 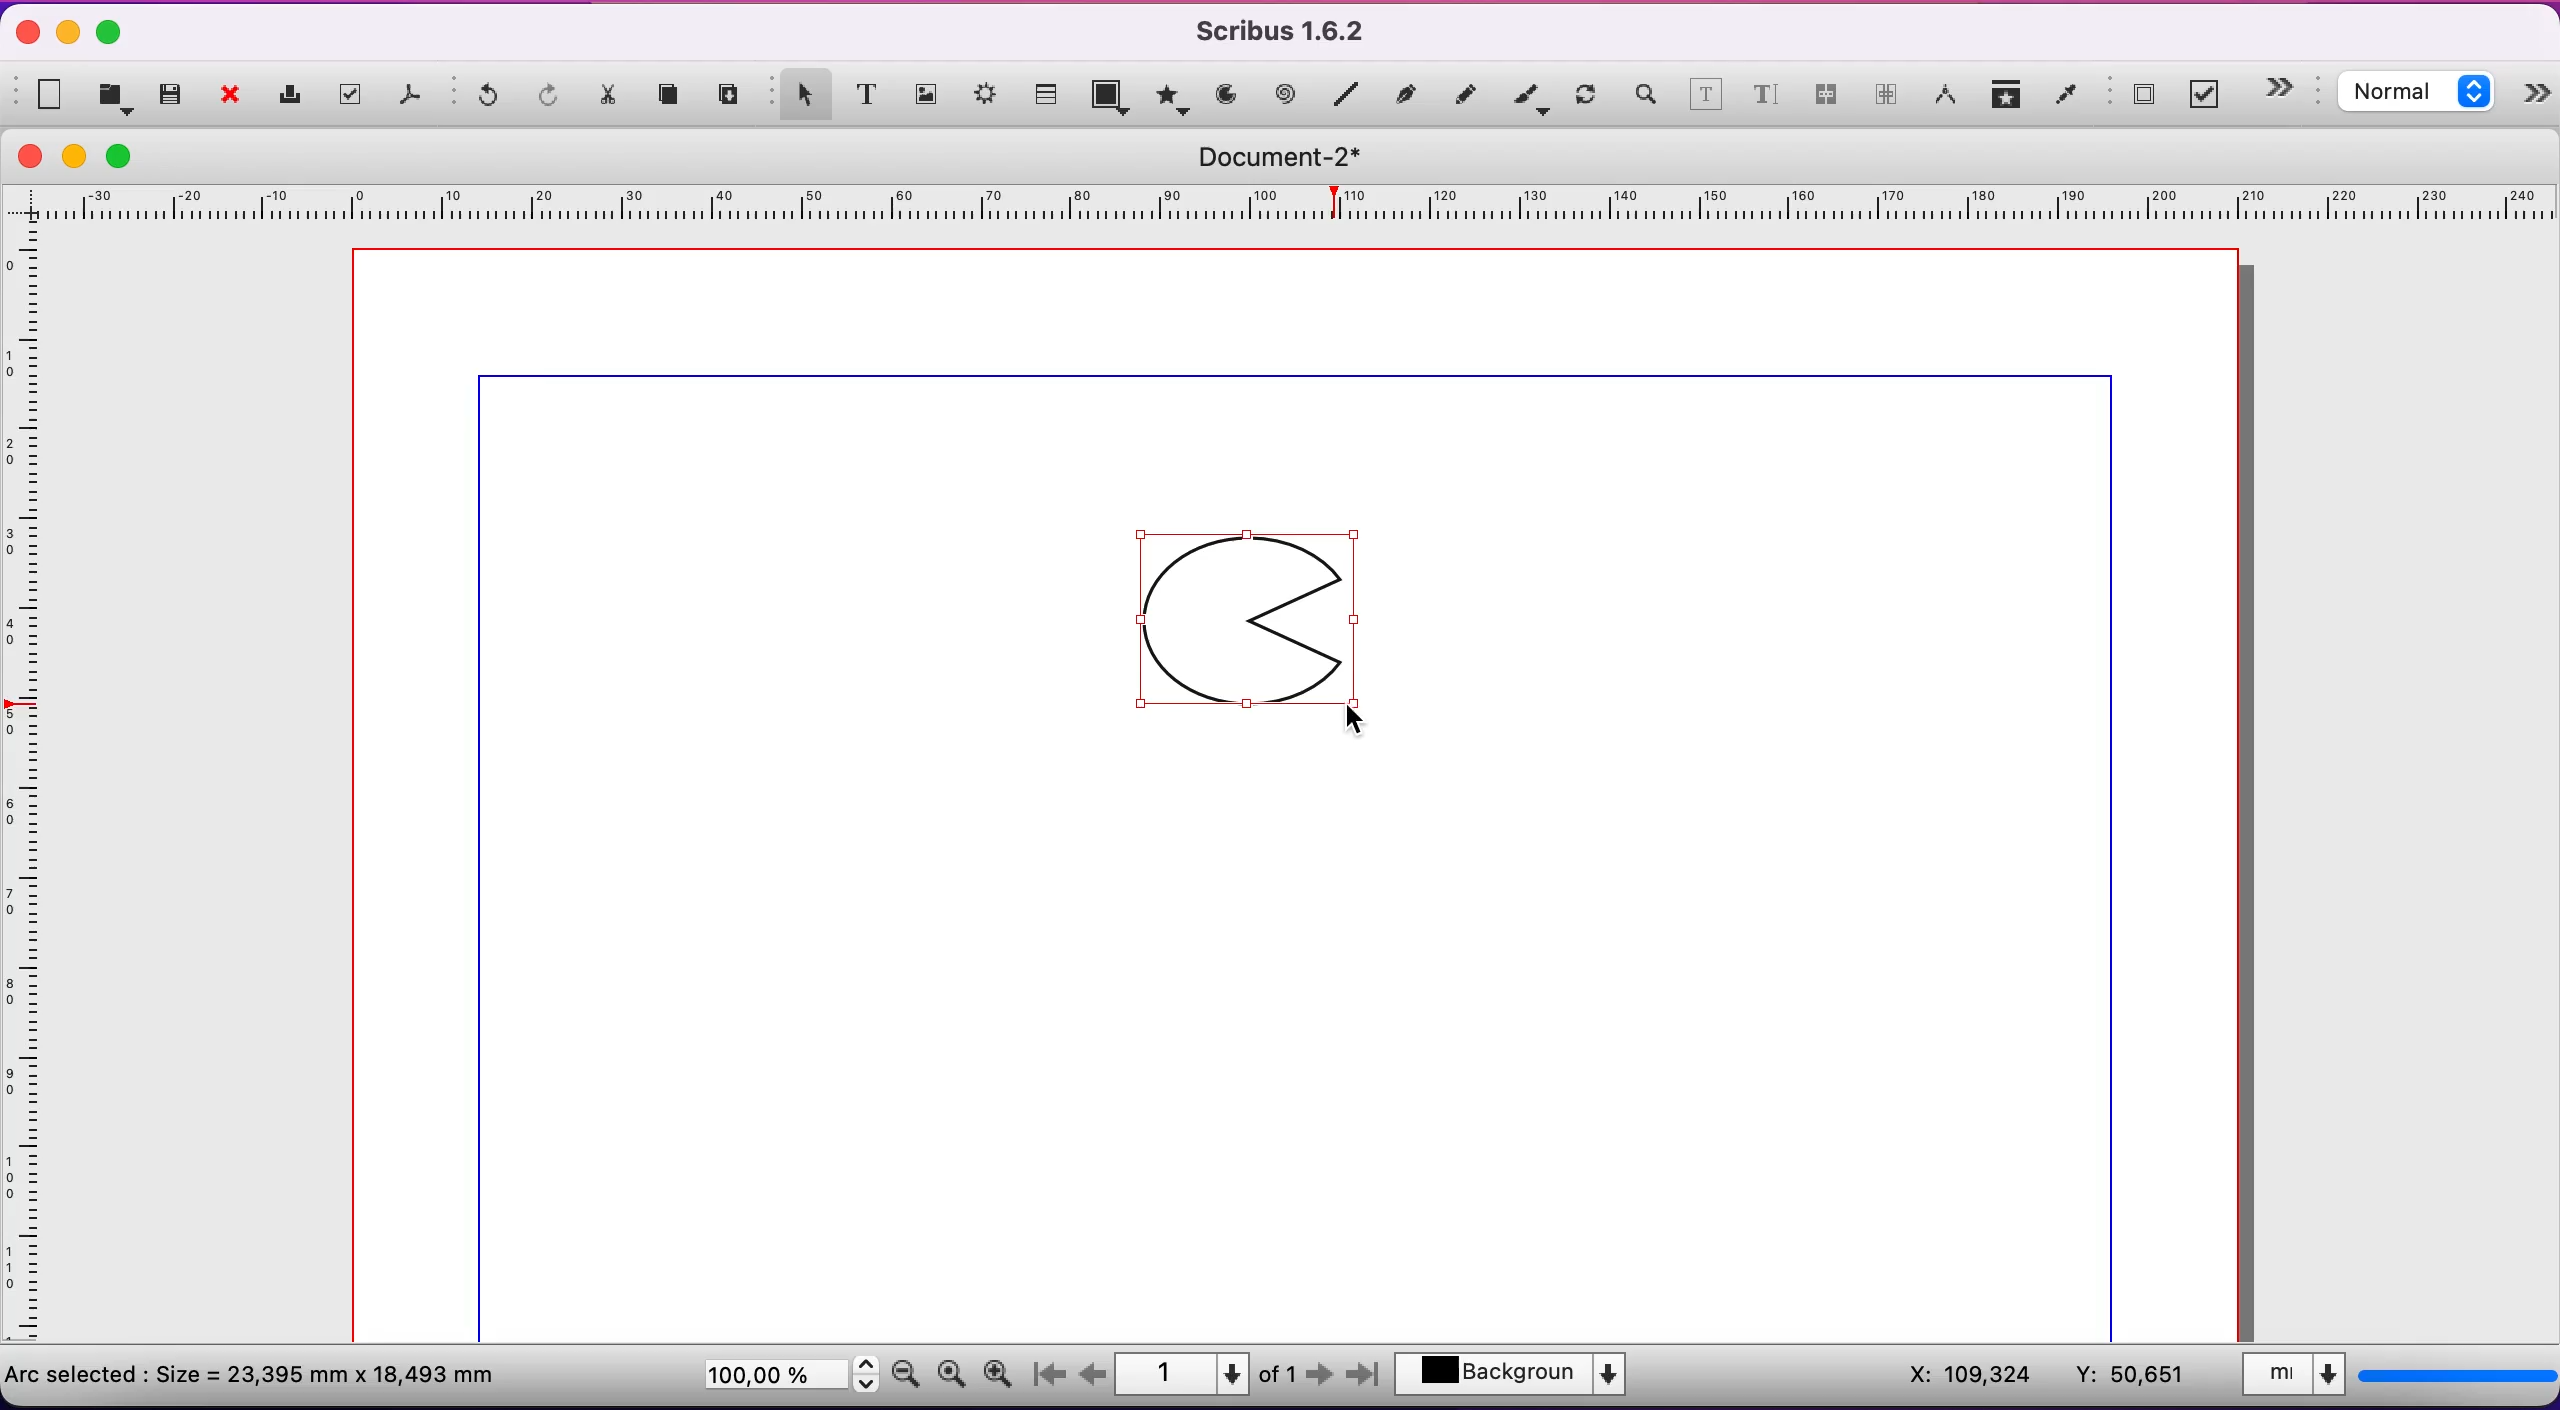 I want to click on link text frames, so click(x=1826, y=101).